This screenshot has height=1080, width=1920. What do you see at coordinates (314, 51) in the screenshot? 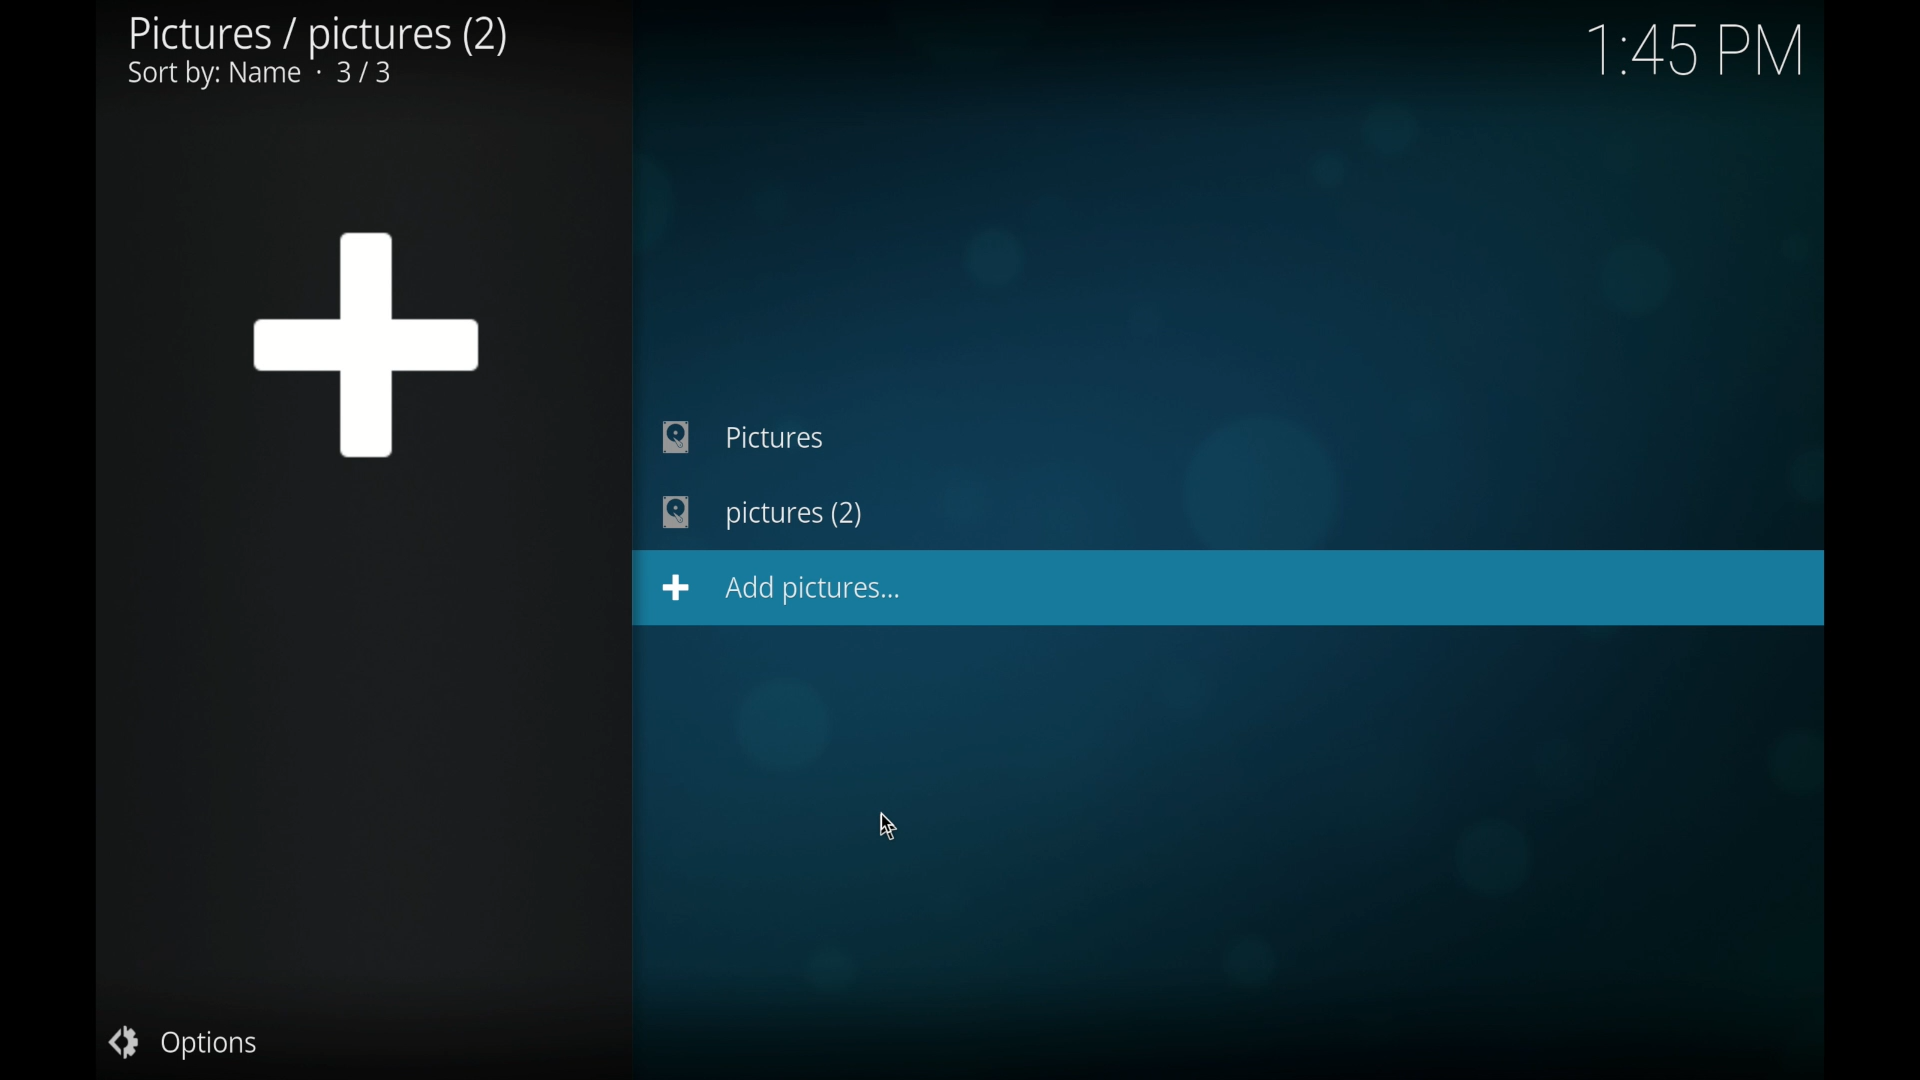
I see `pictures` at bounding box center [314, 51].